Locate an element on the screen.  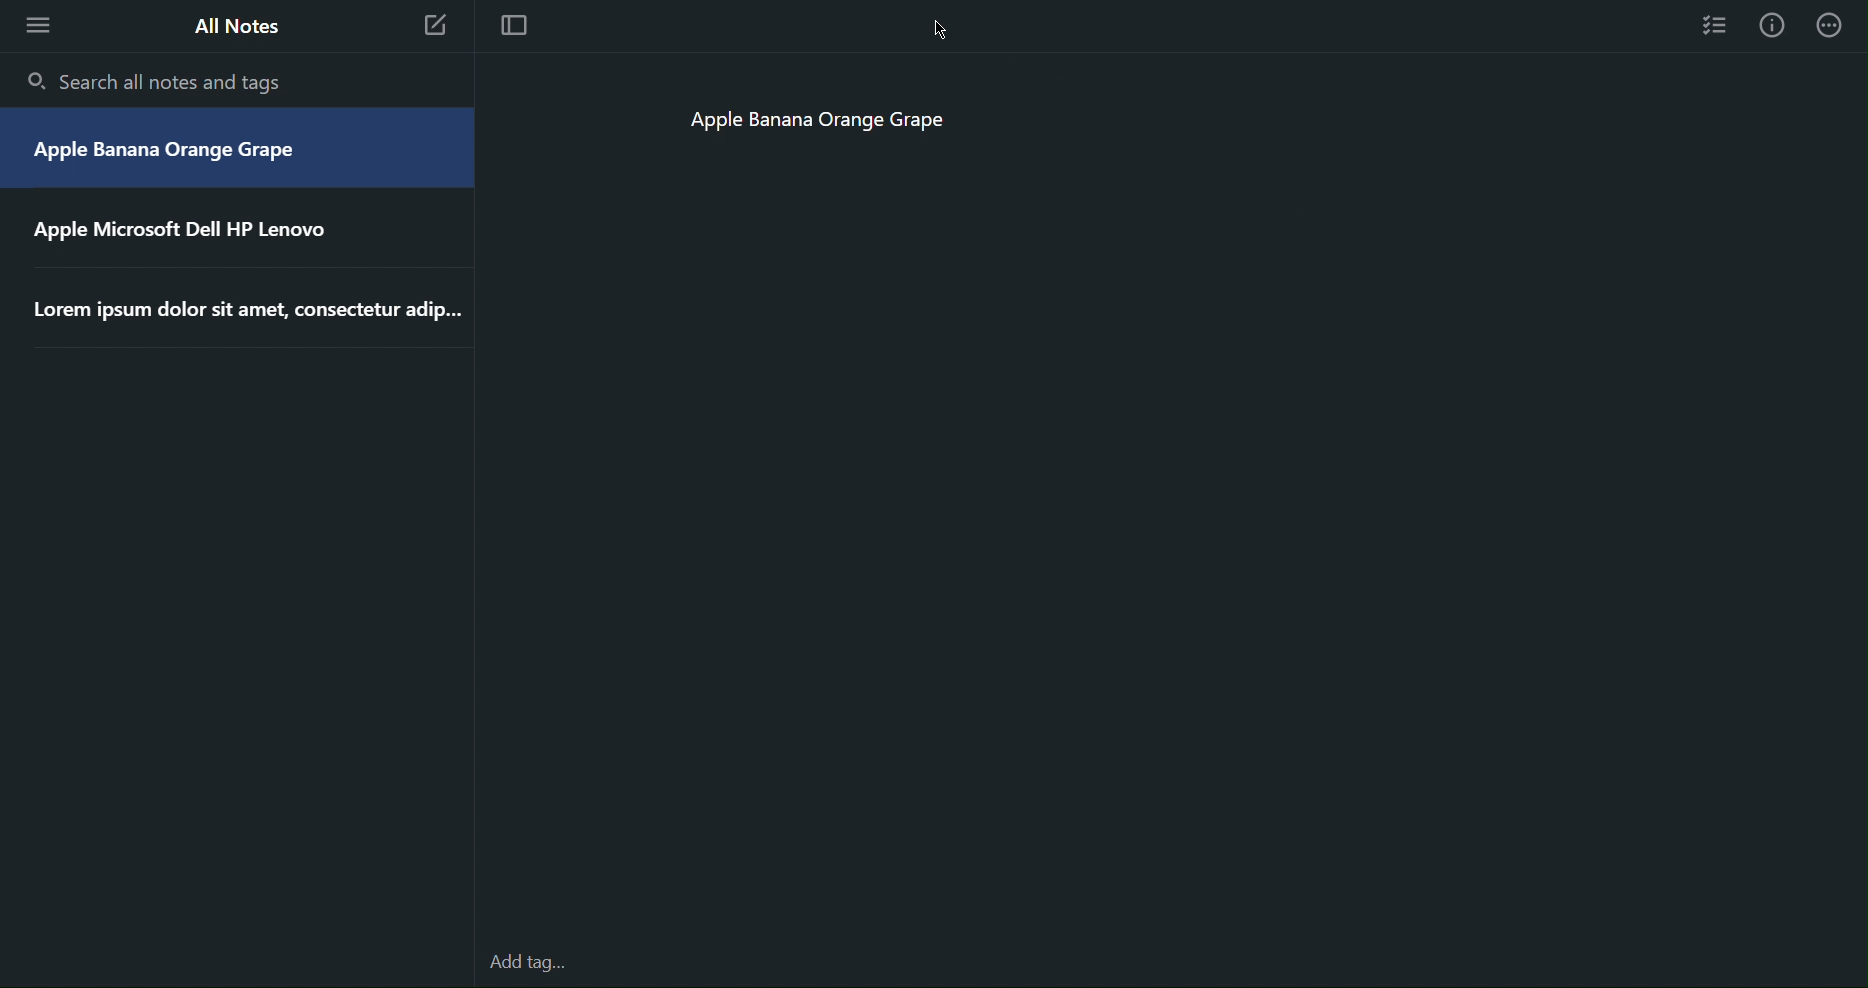
Add tag is located at coordinates (538, 964).